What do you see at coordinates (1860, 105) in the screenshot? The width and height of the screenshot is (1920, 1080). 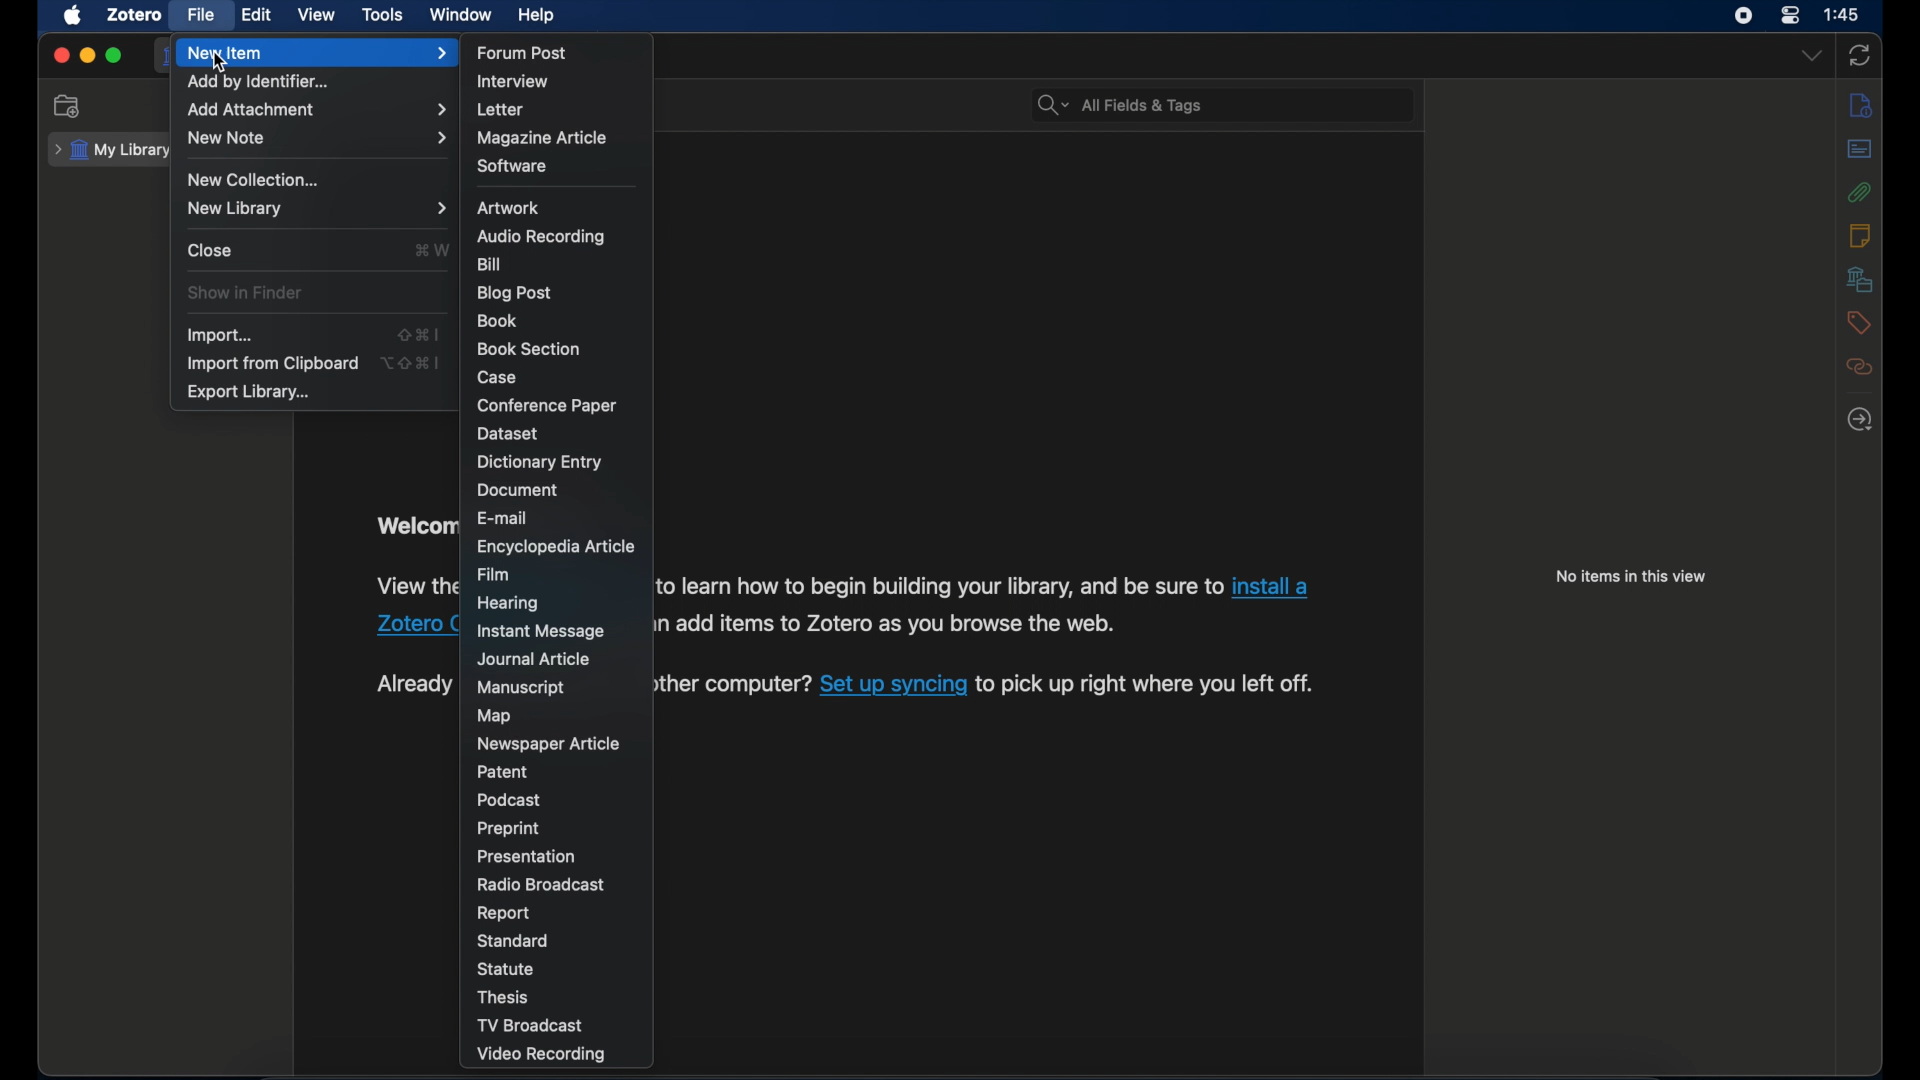 I see `info` at bounding box center [1860, 105].